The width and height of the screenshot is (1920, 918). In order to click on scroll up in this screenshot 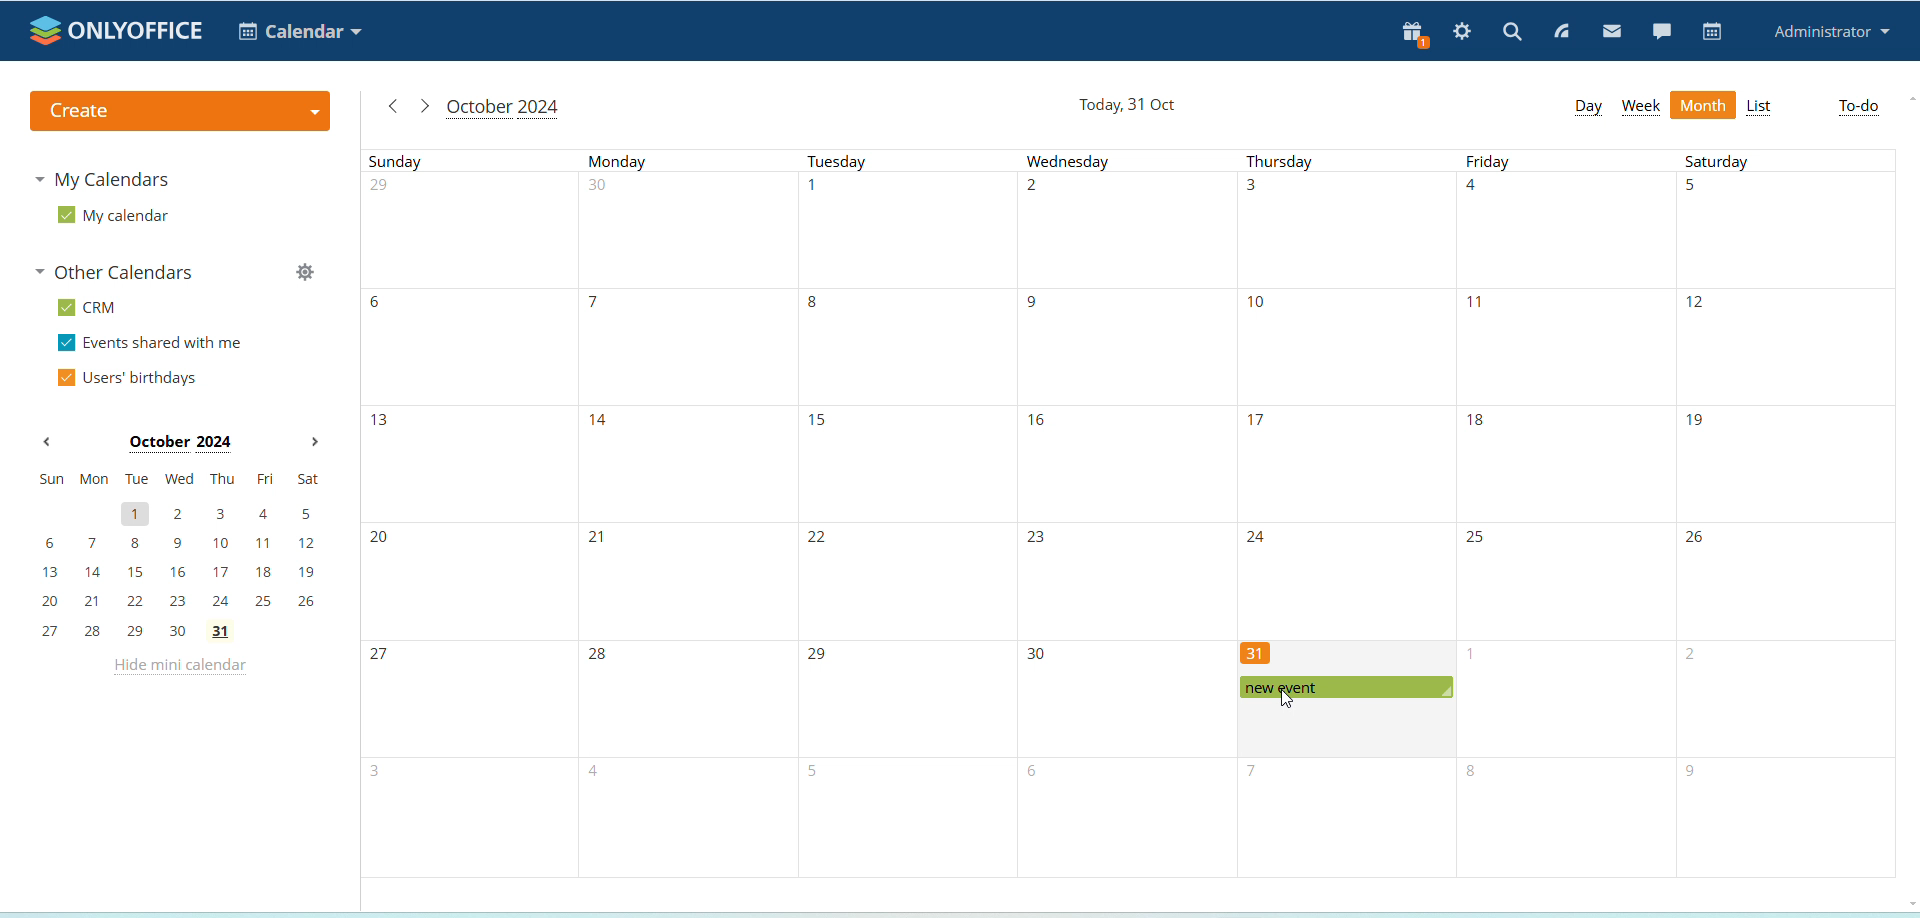, I will do `click(1912, 97)`.